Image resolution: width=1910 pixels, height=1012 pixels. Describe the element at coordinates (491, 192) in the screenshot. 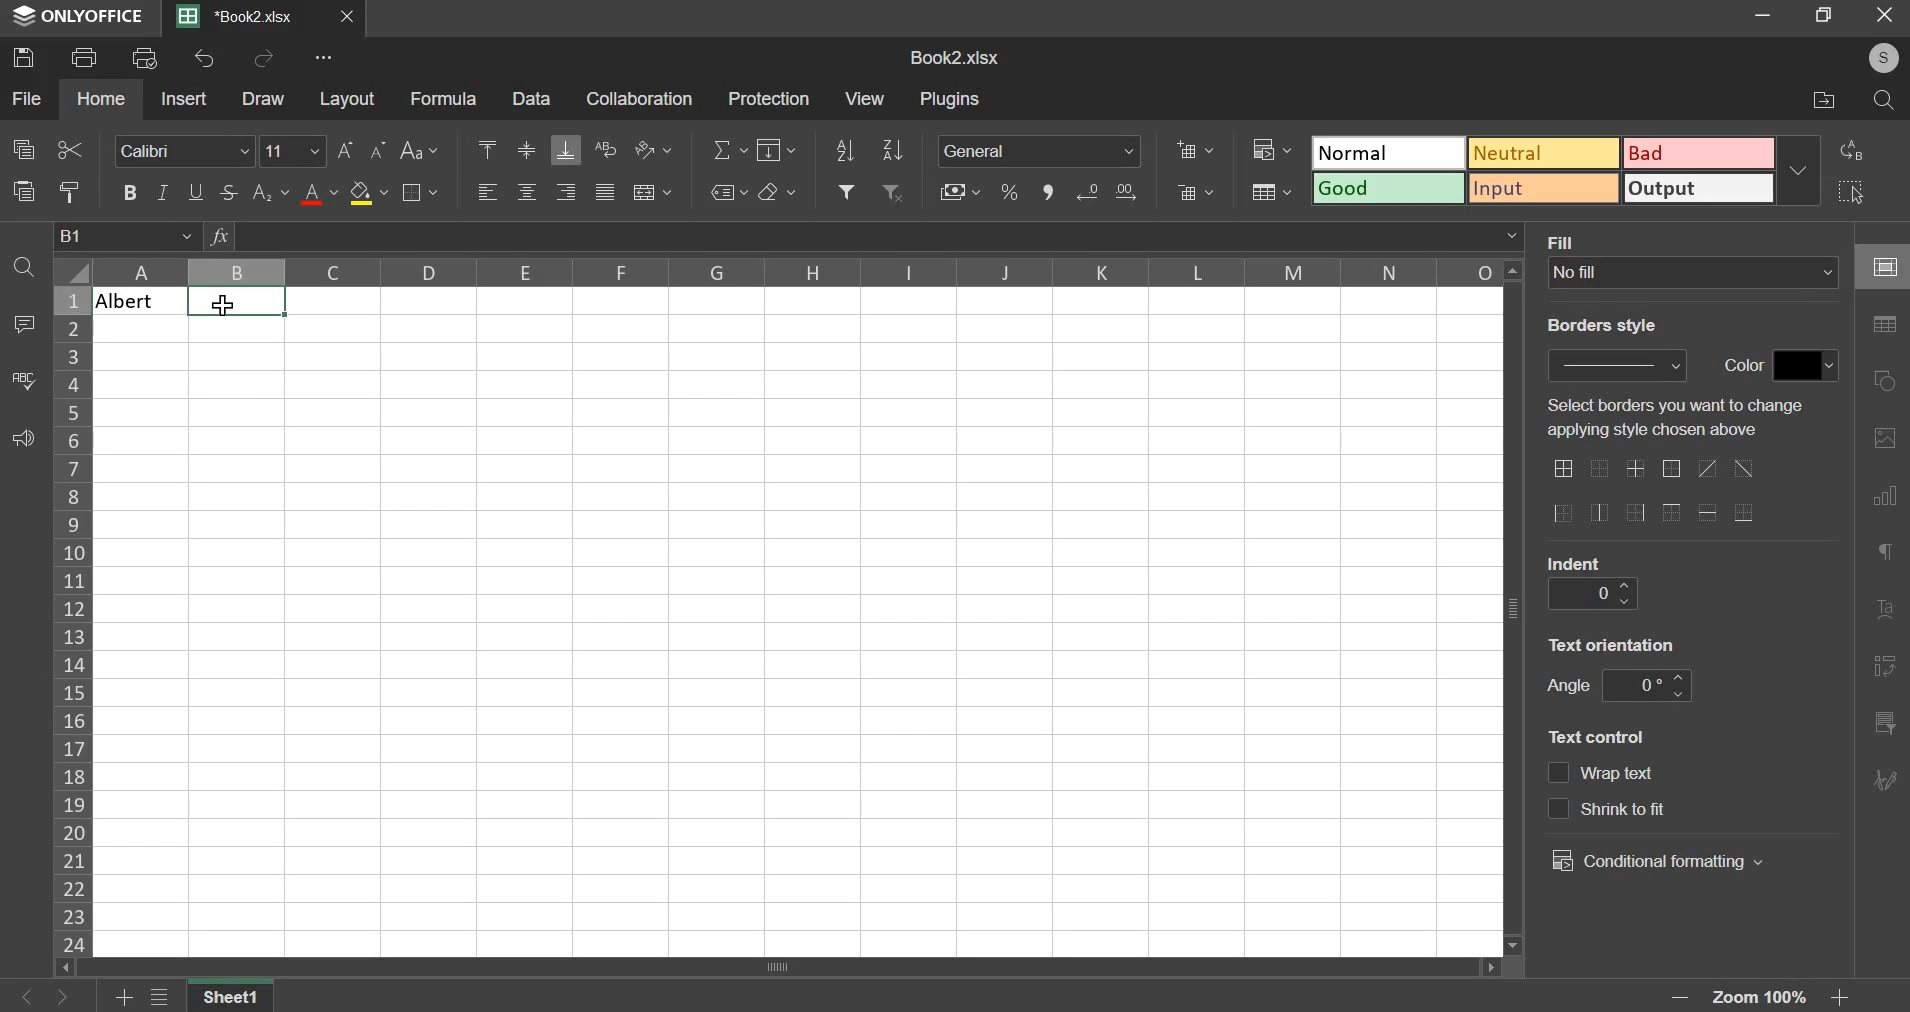

I see `align left` at that location.